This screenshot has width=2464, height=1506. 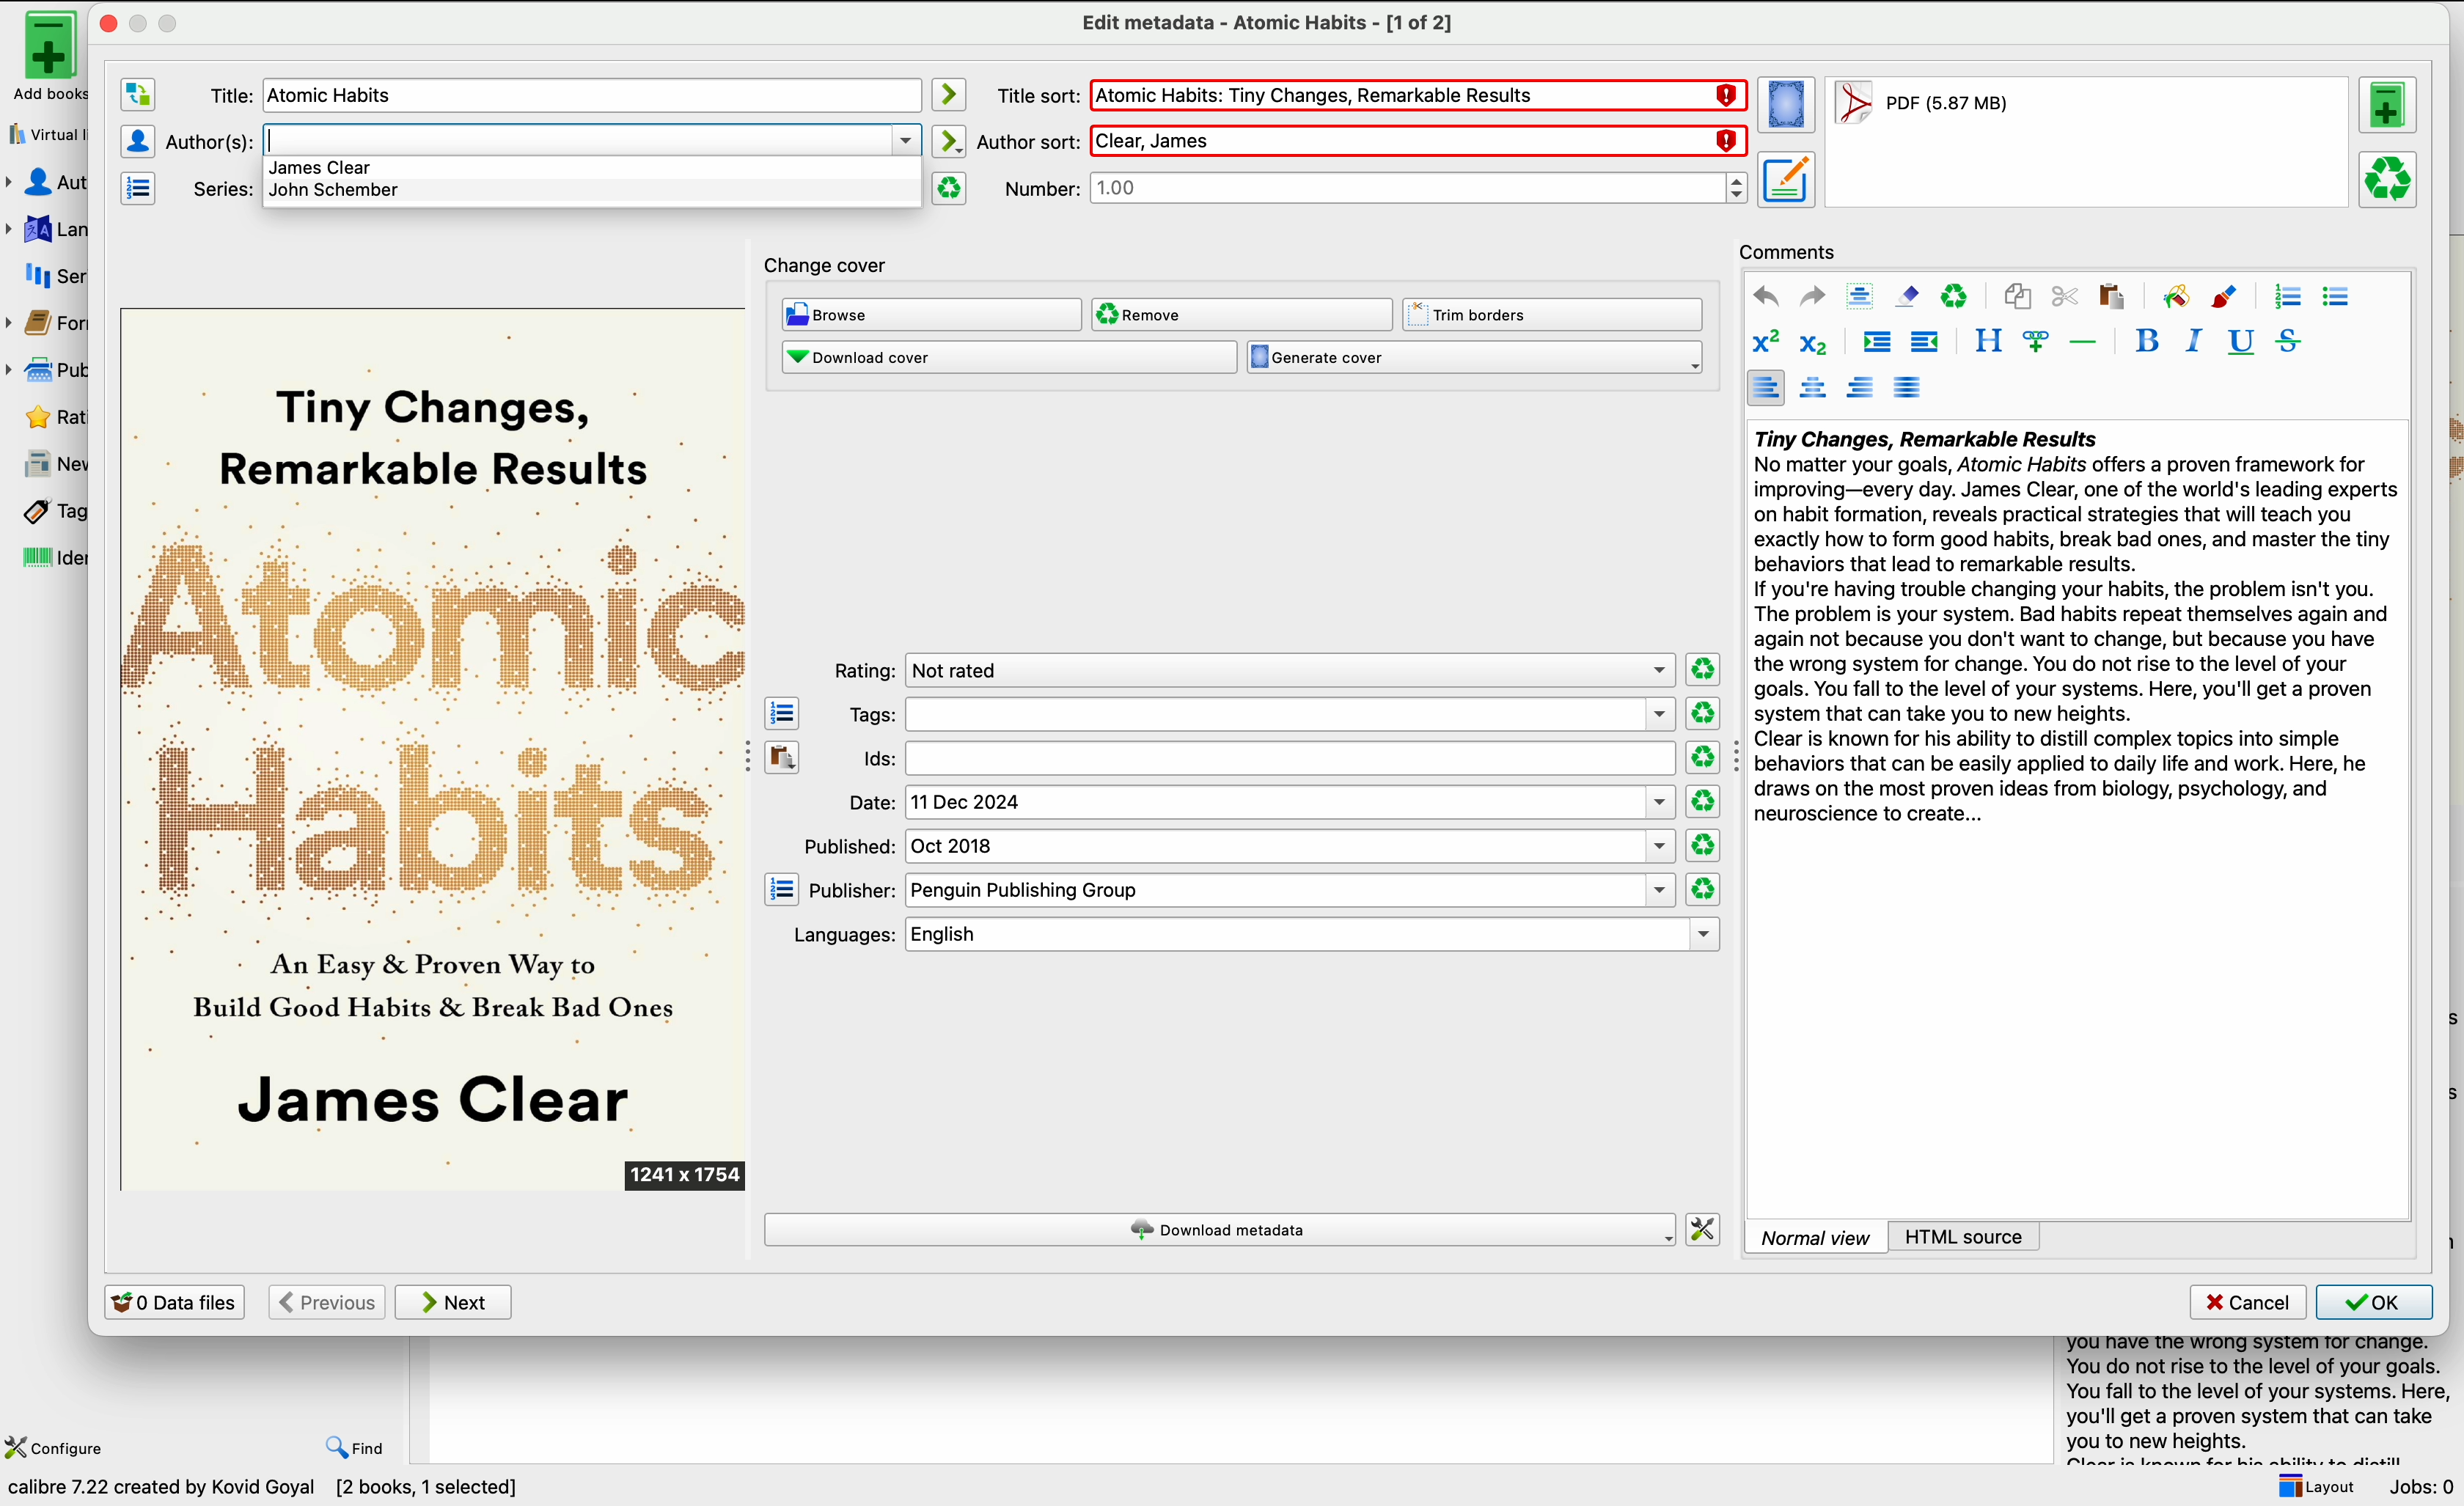 I want to click on increase indentation, so click(x=1877, y=343).